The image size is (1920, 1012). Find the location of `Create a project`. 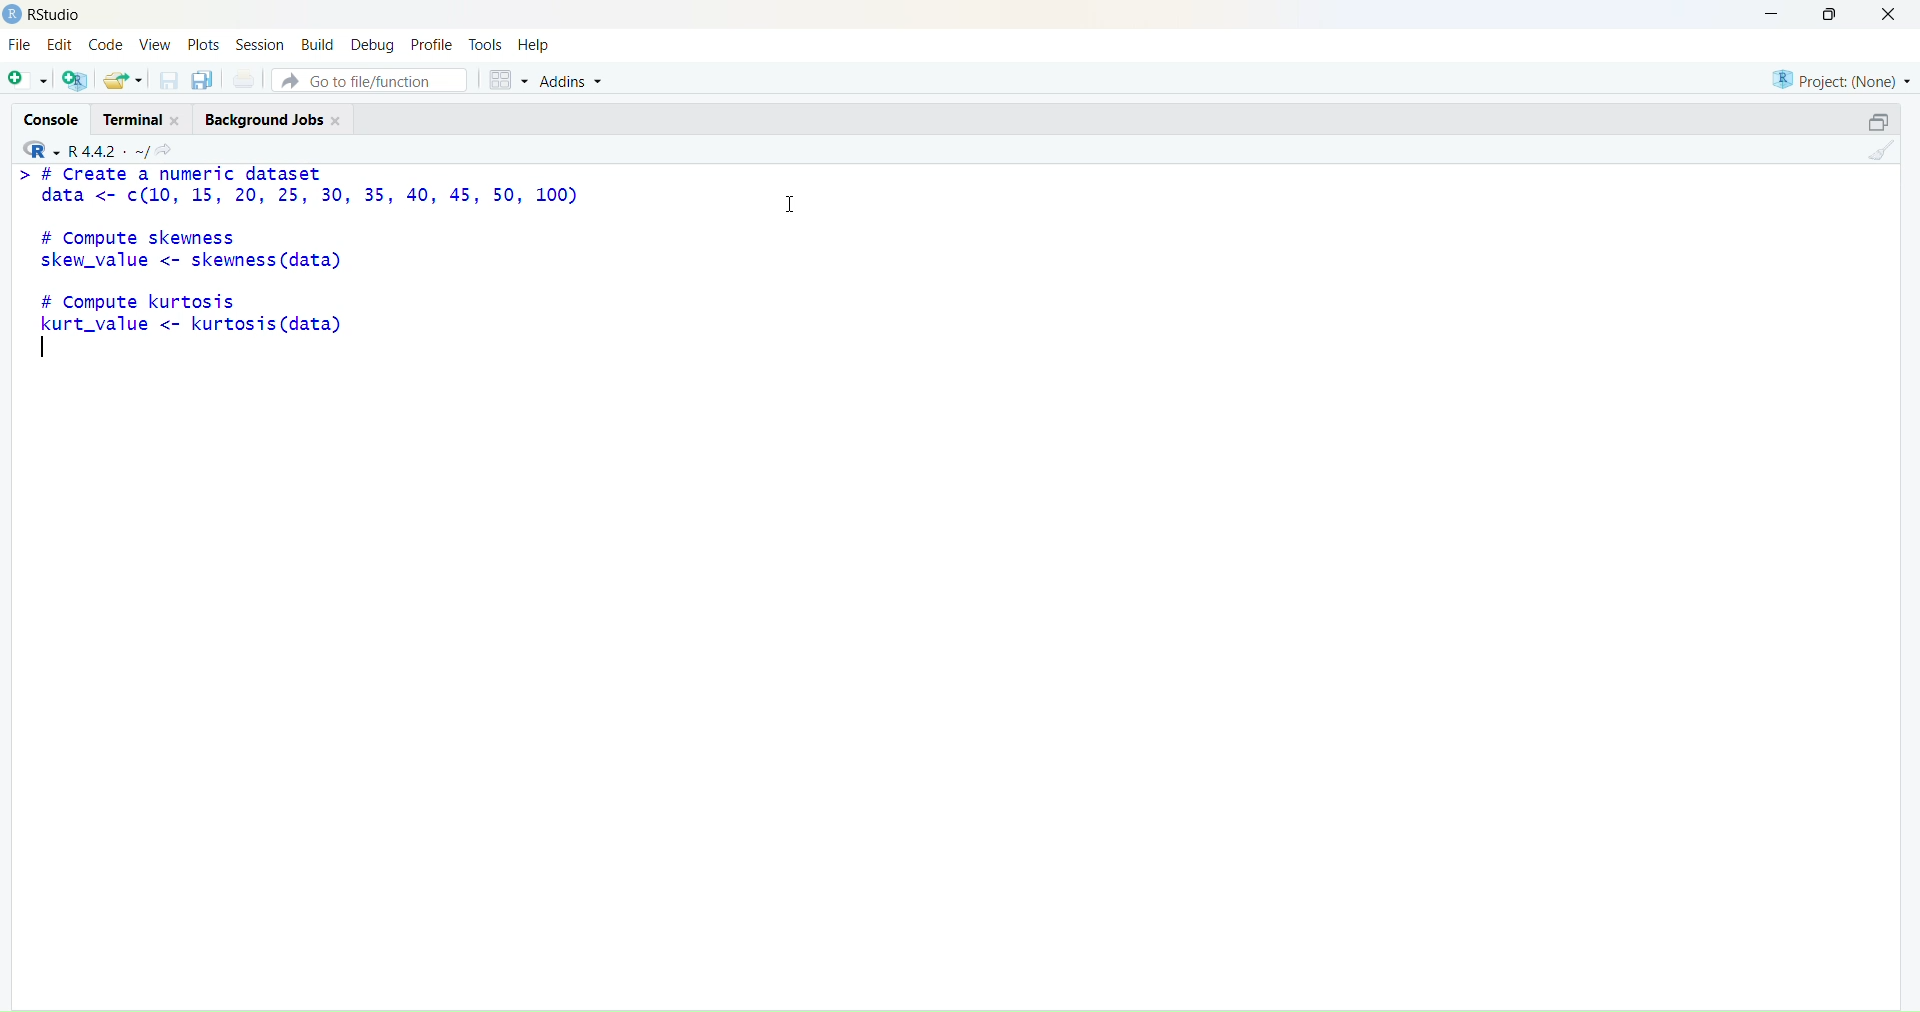

Create a project is located at coordinates (75, 80).